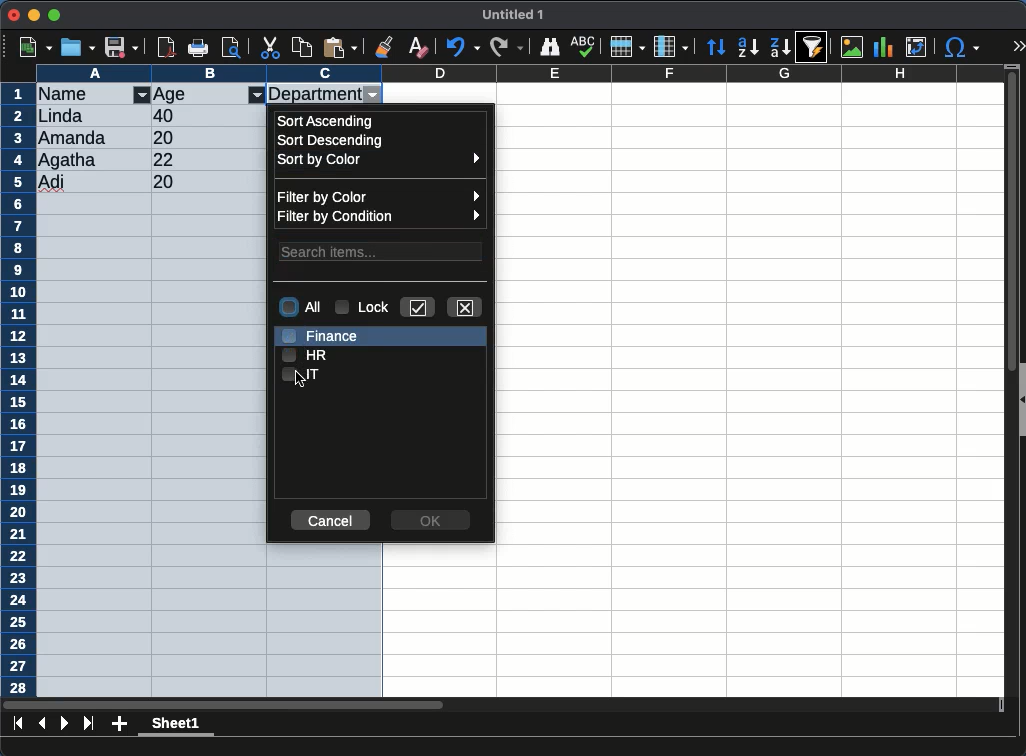 The image size is (1026, 756). Describe the element at coordinates (816, 47) in the screenshot. I see `sort` at that location.